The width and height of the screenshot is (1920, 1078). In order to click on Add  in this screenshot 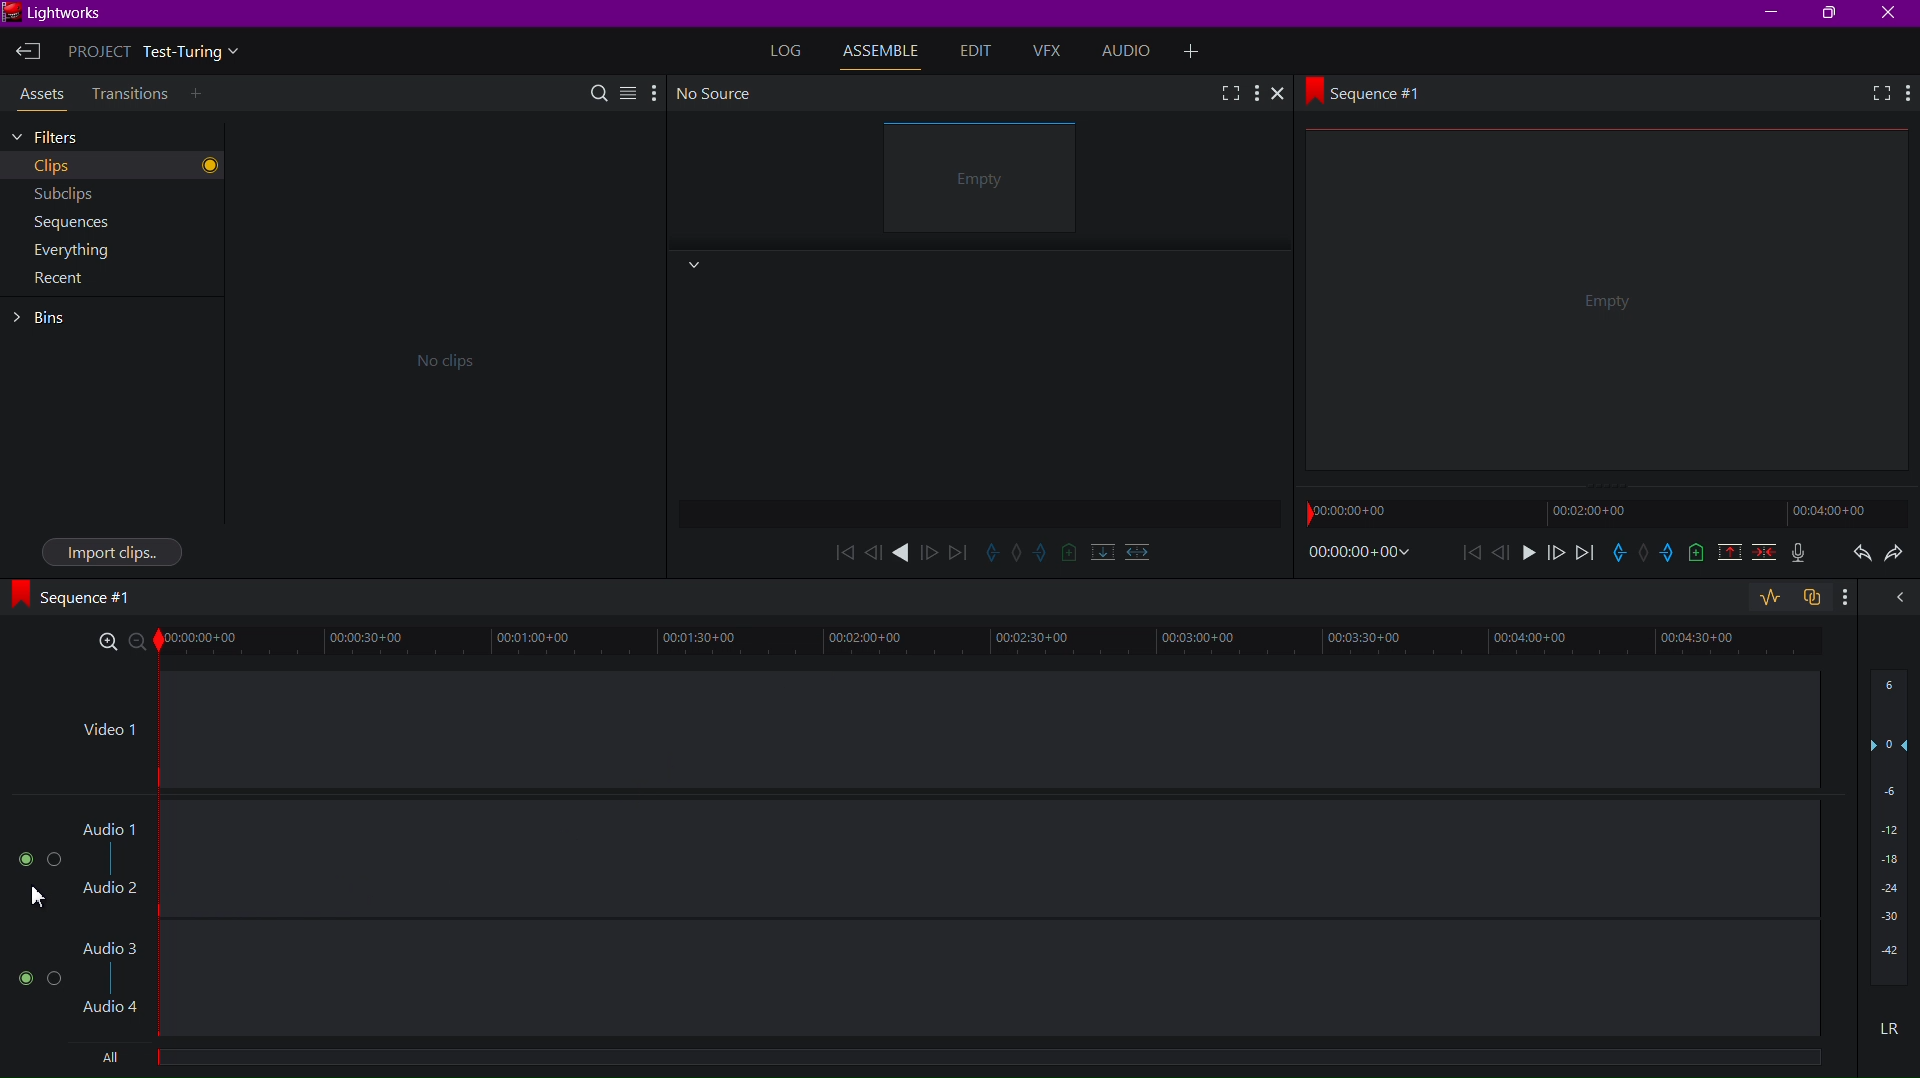, I will do `click(1197, 49)`.